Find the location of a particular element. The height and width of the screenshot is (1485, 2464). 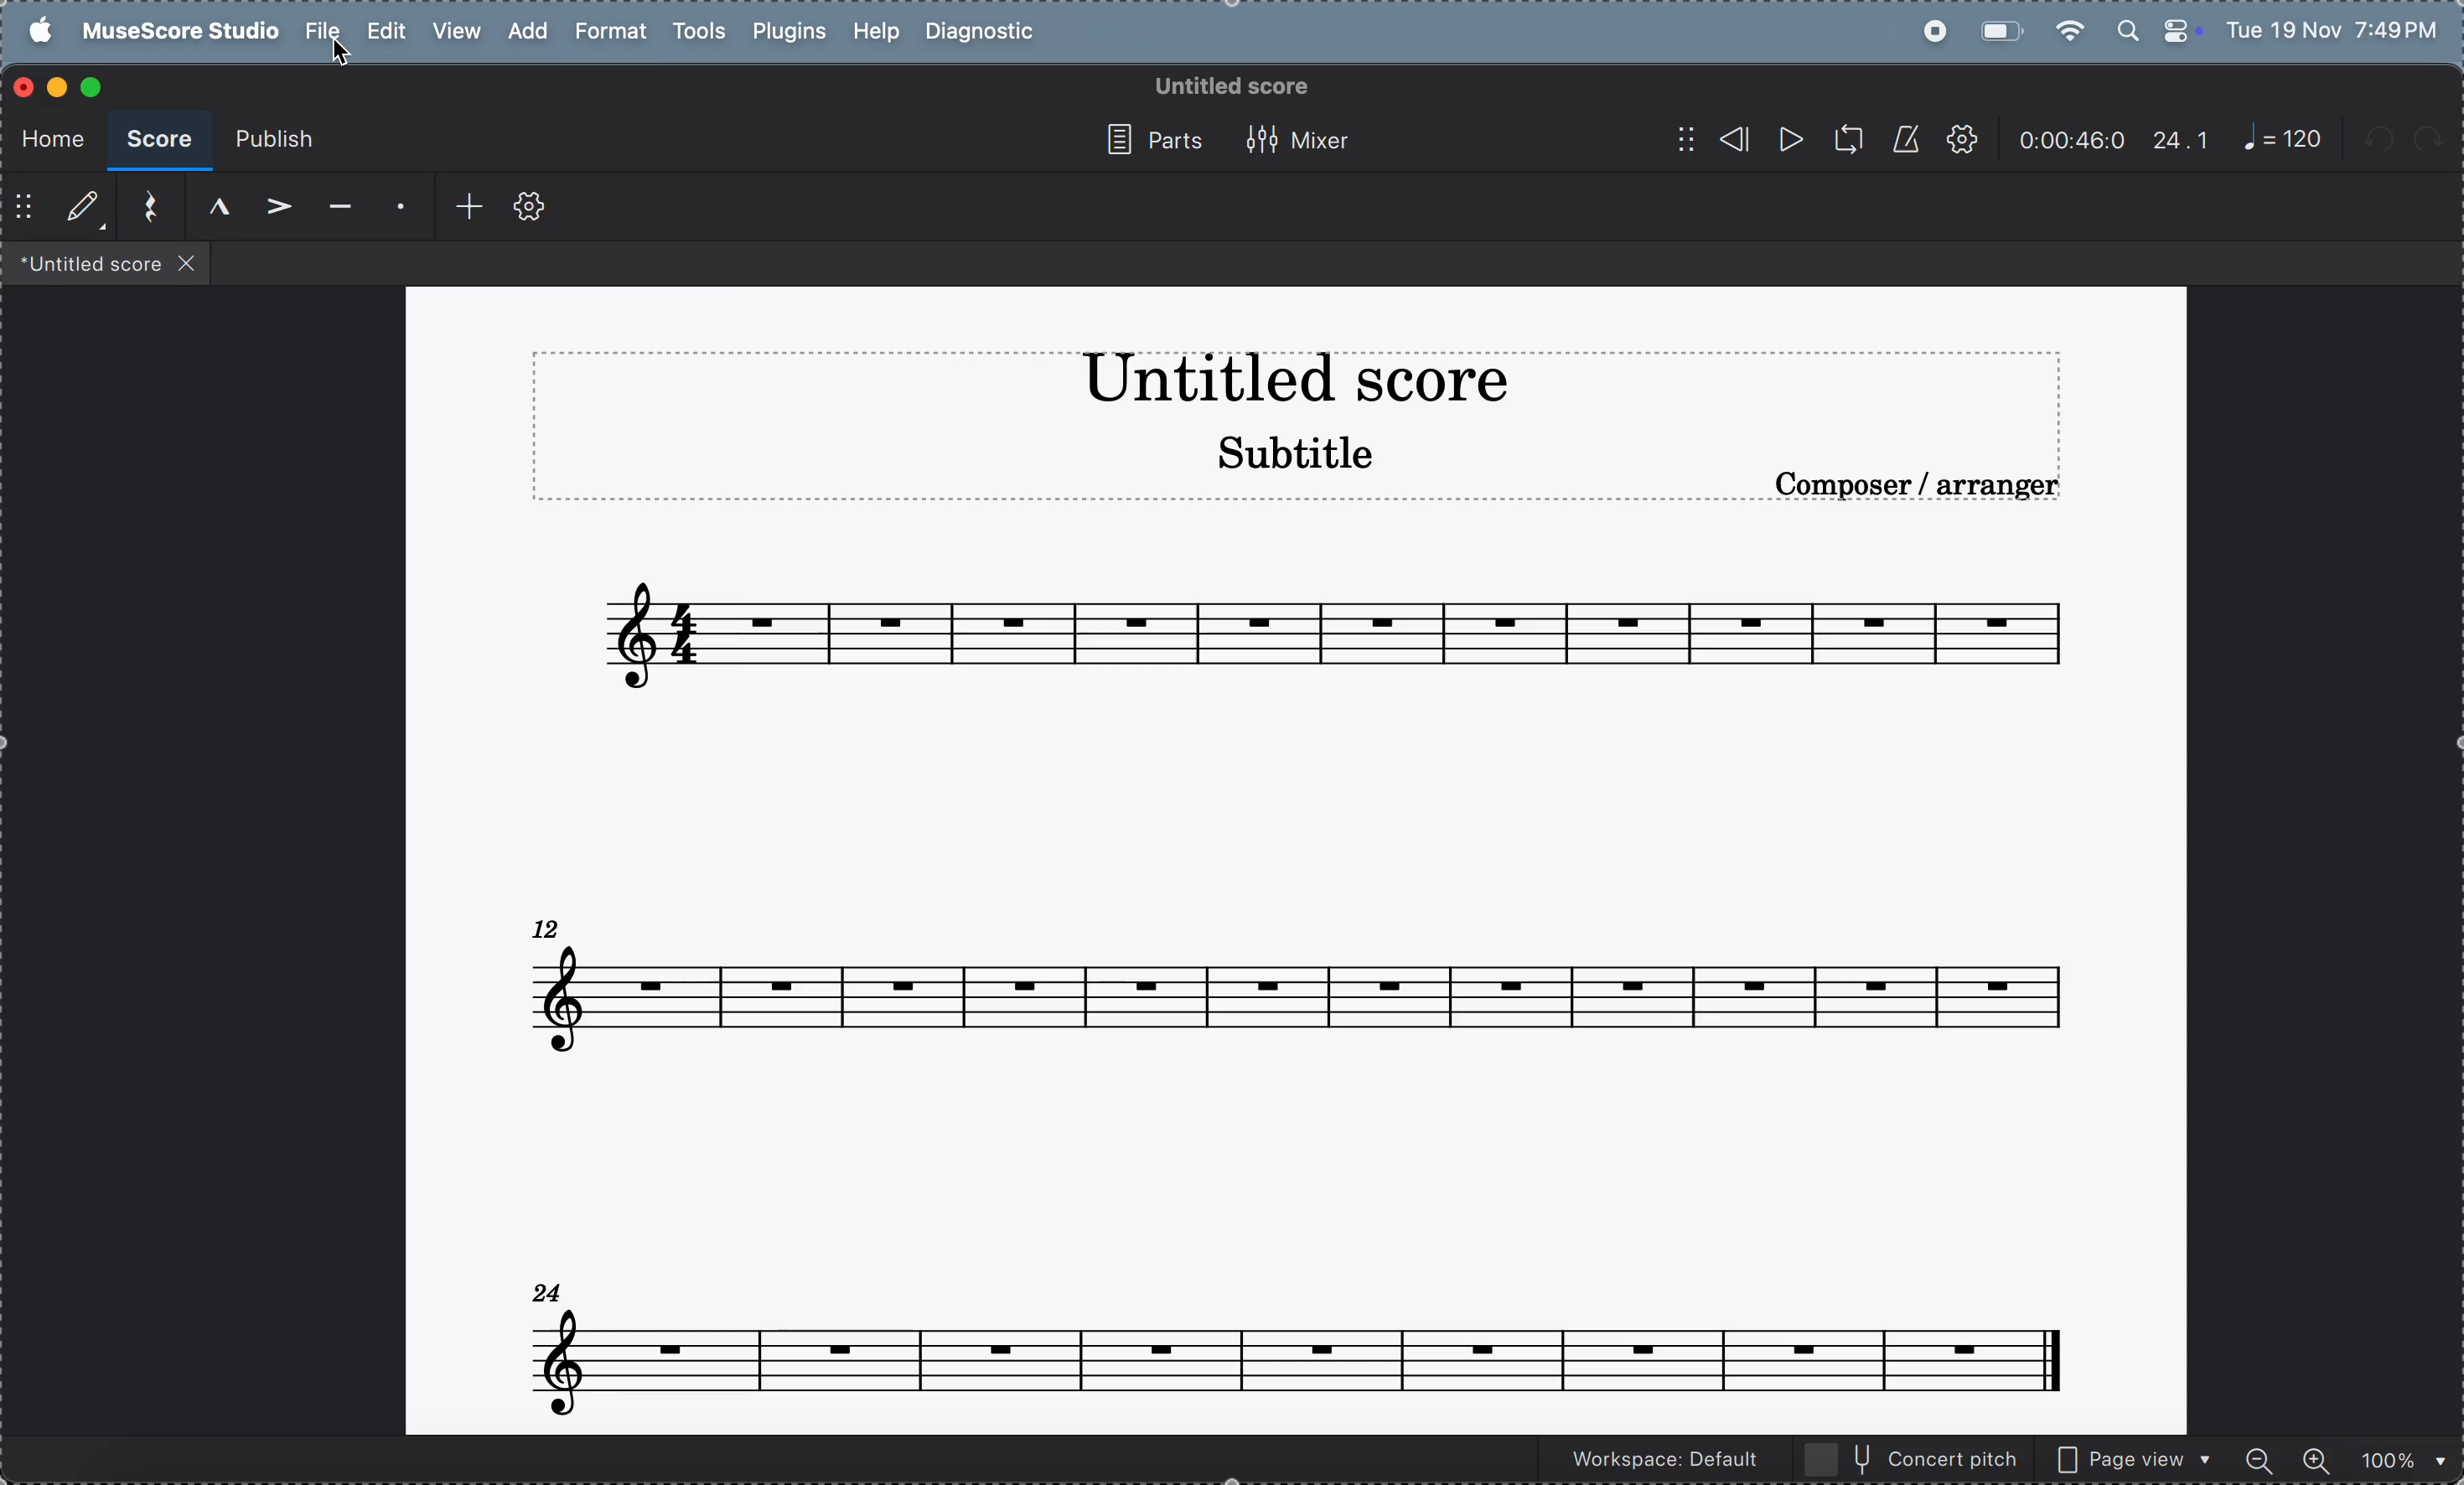

zoom percentage is located at coordinates (2397, 1458).